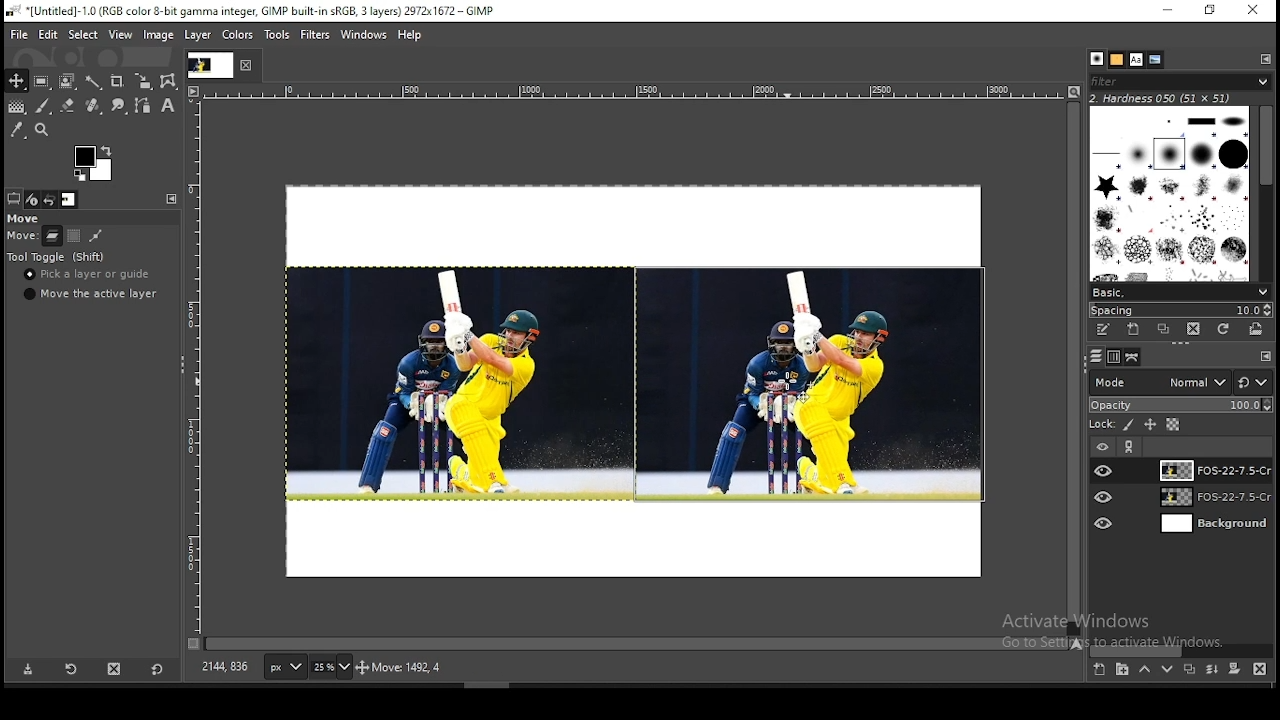  I want to click on tools, so click(280, 35).